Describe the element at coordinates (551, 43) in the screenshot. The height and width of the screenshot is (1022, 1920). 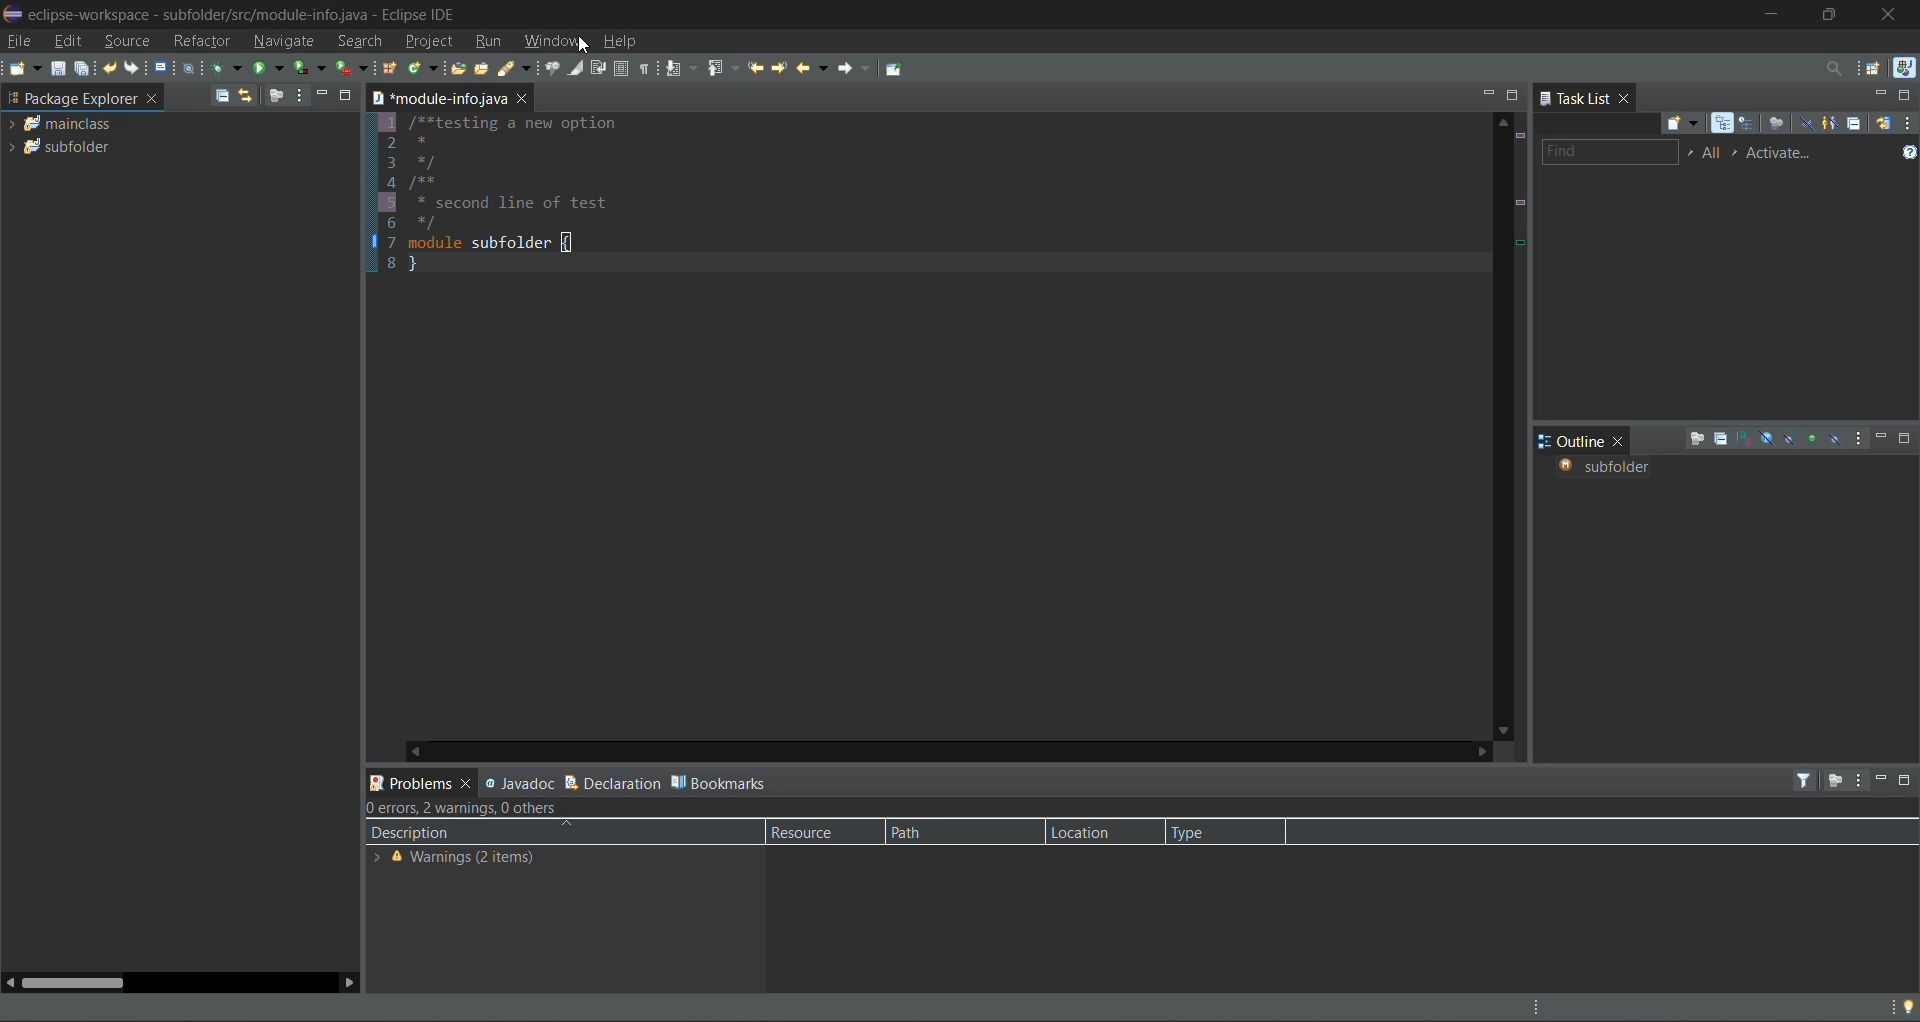
I see `window` at that location.